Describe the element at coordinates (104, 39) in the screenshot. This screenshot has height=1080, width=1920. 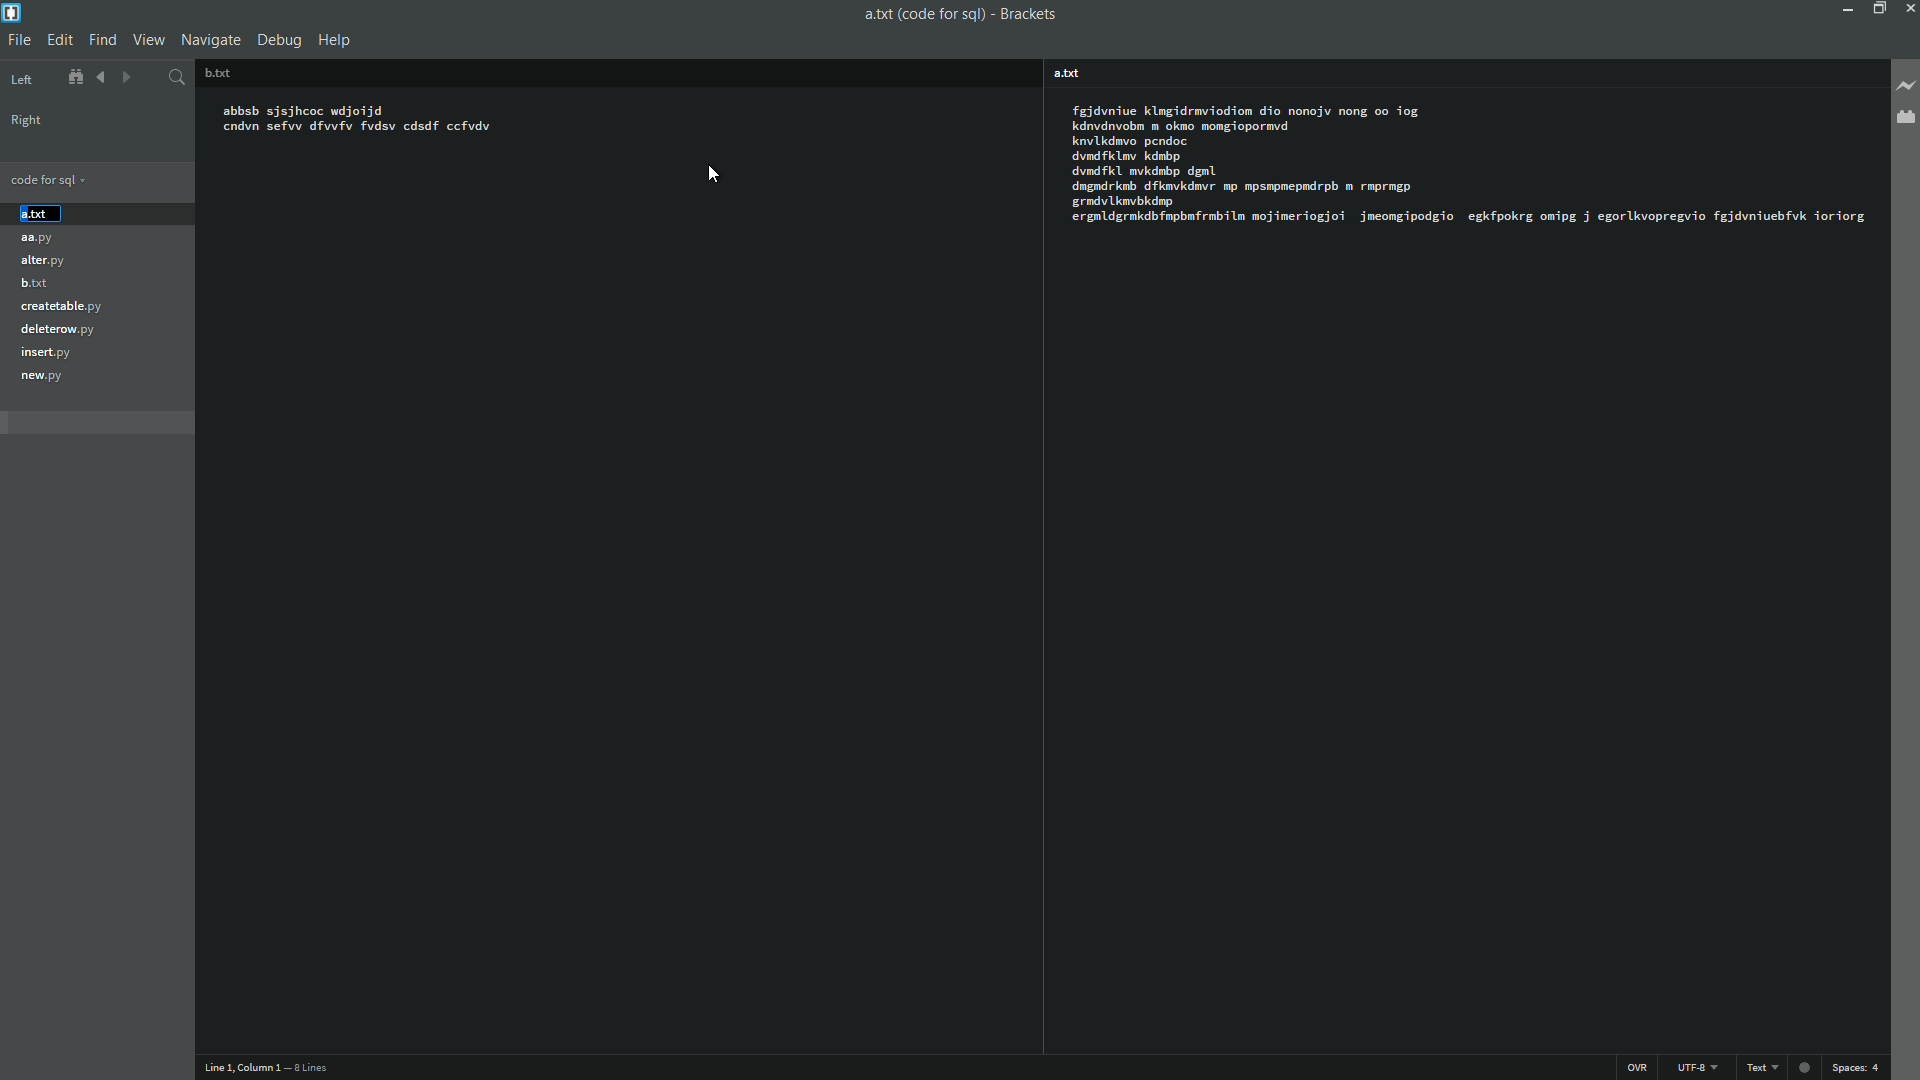
I see `find menu` at that location.